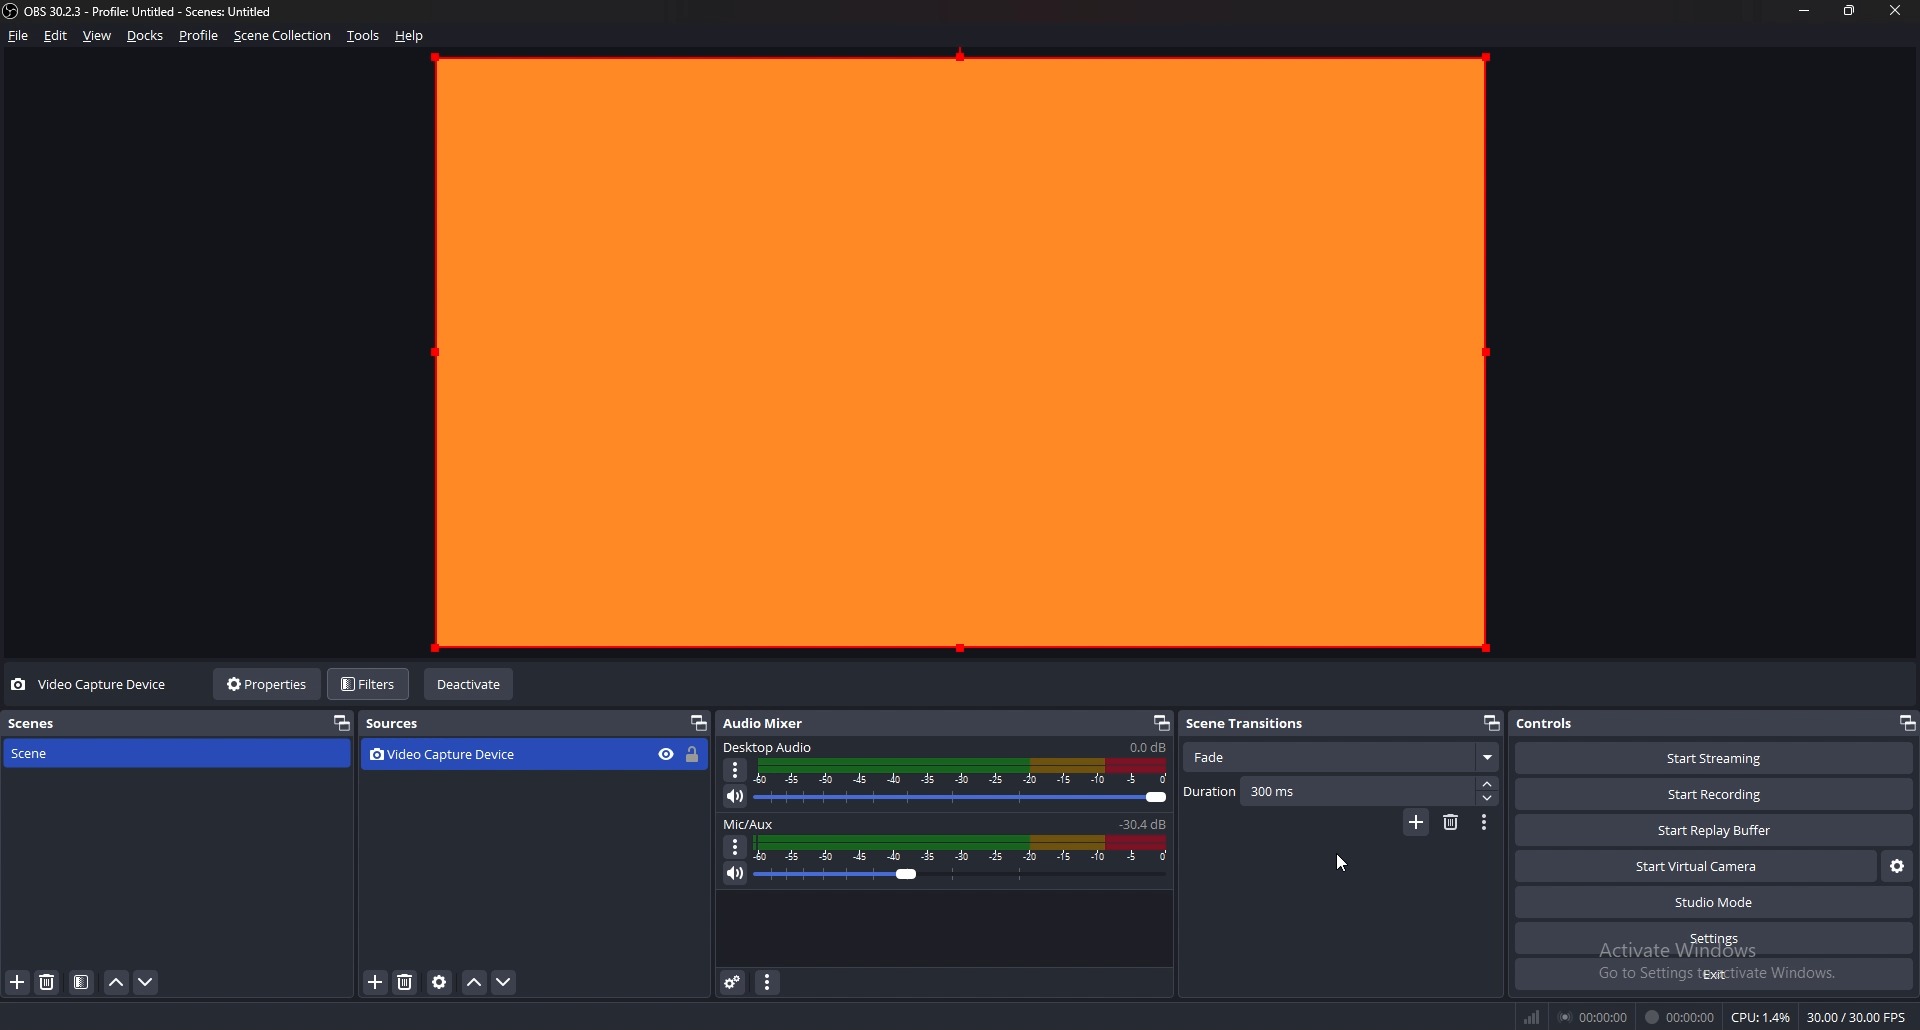  What do you see at coordinates (766, 982) in the screenshot?
I see `audio mixer properties` at bounding box center [766, 982].